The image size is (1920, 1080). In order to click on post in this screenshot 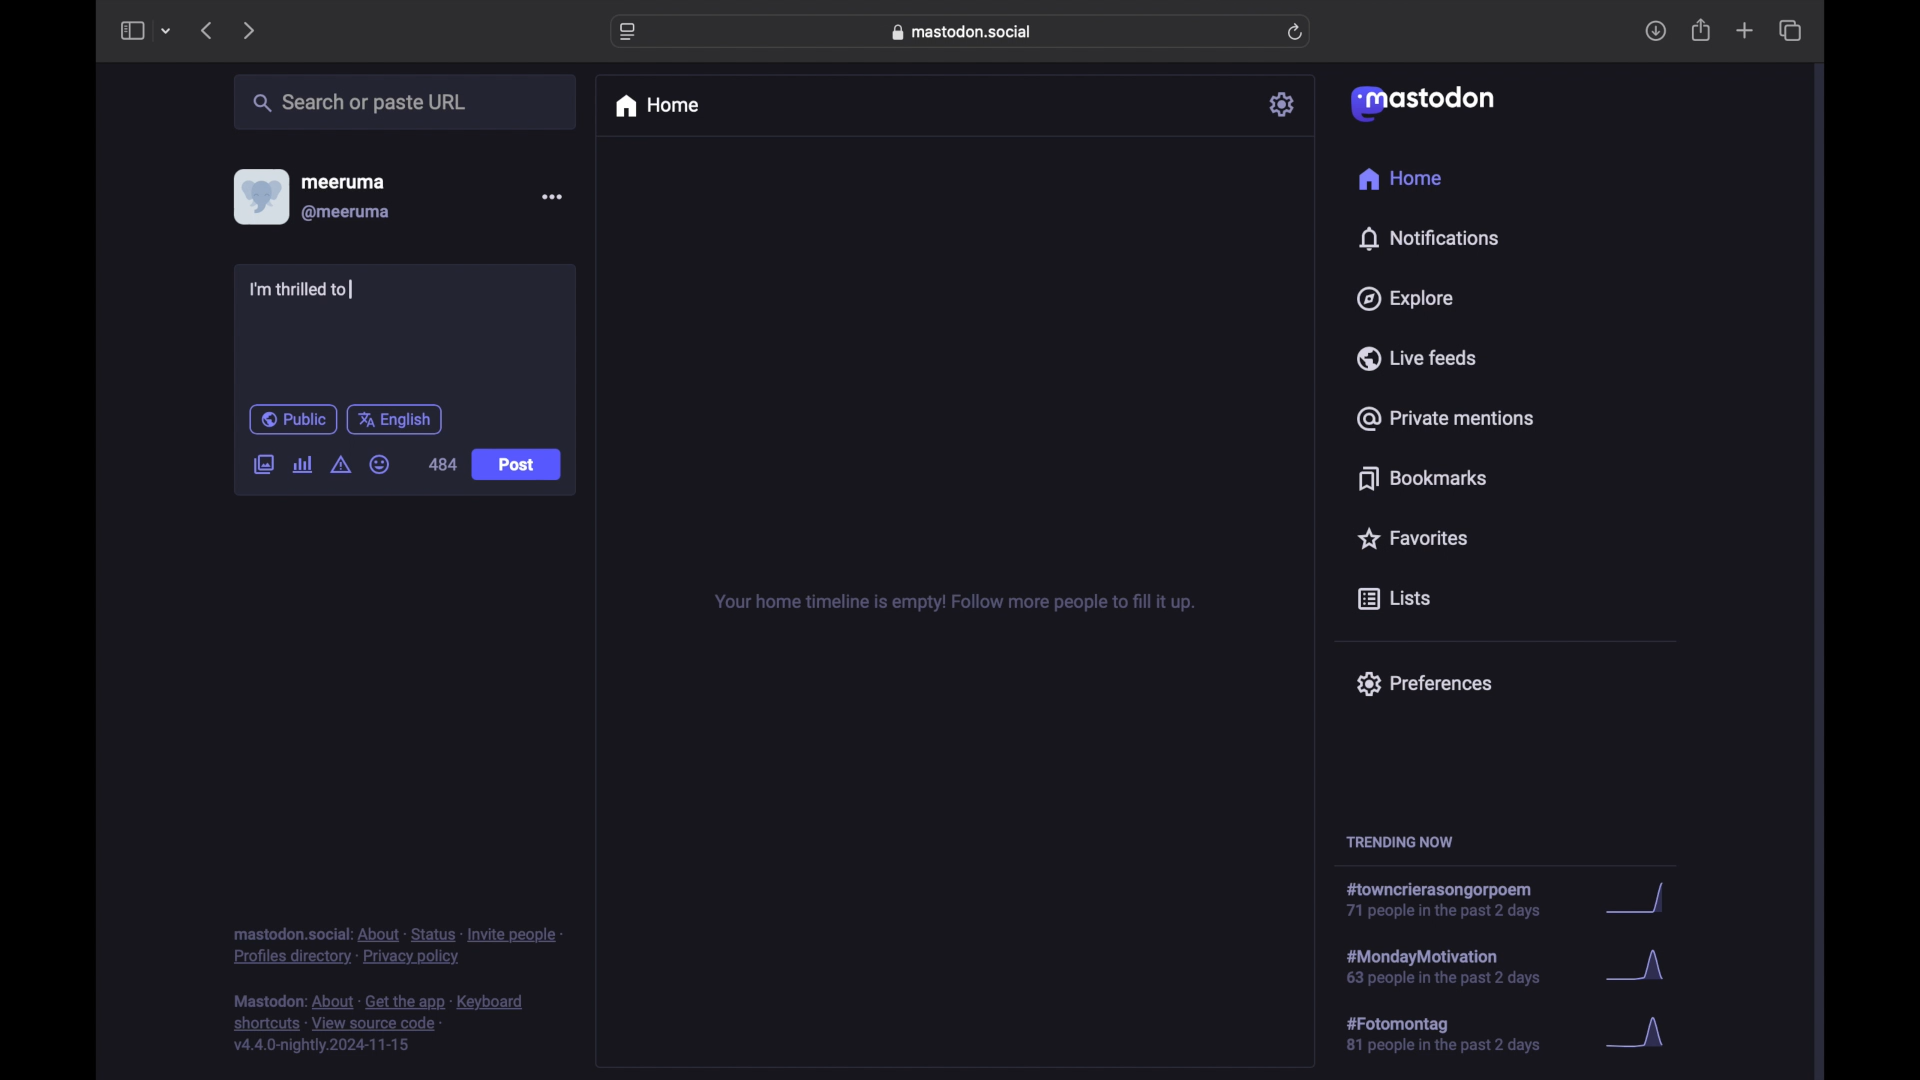, I will do `click(516, 465)`.